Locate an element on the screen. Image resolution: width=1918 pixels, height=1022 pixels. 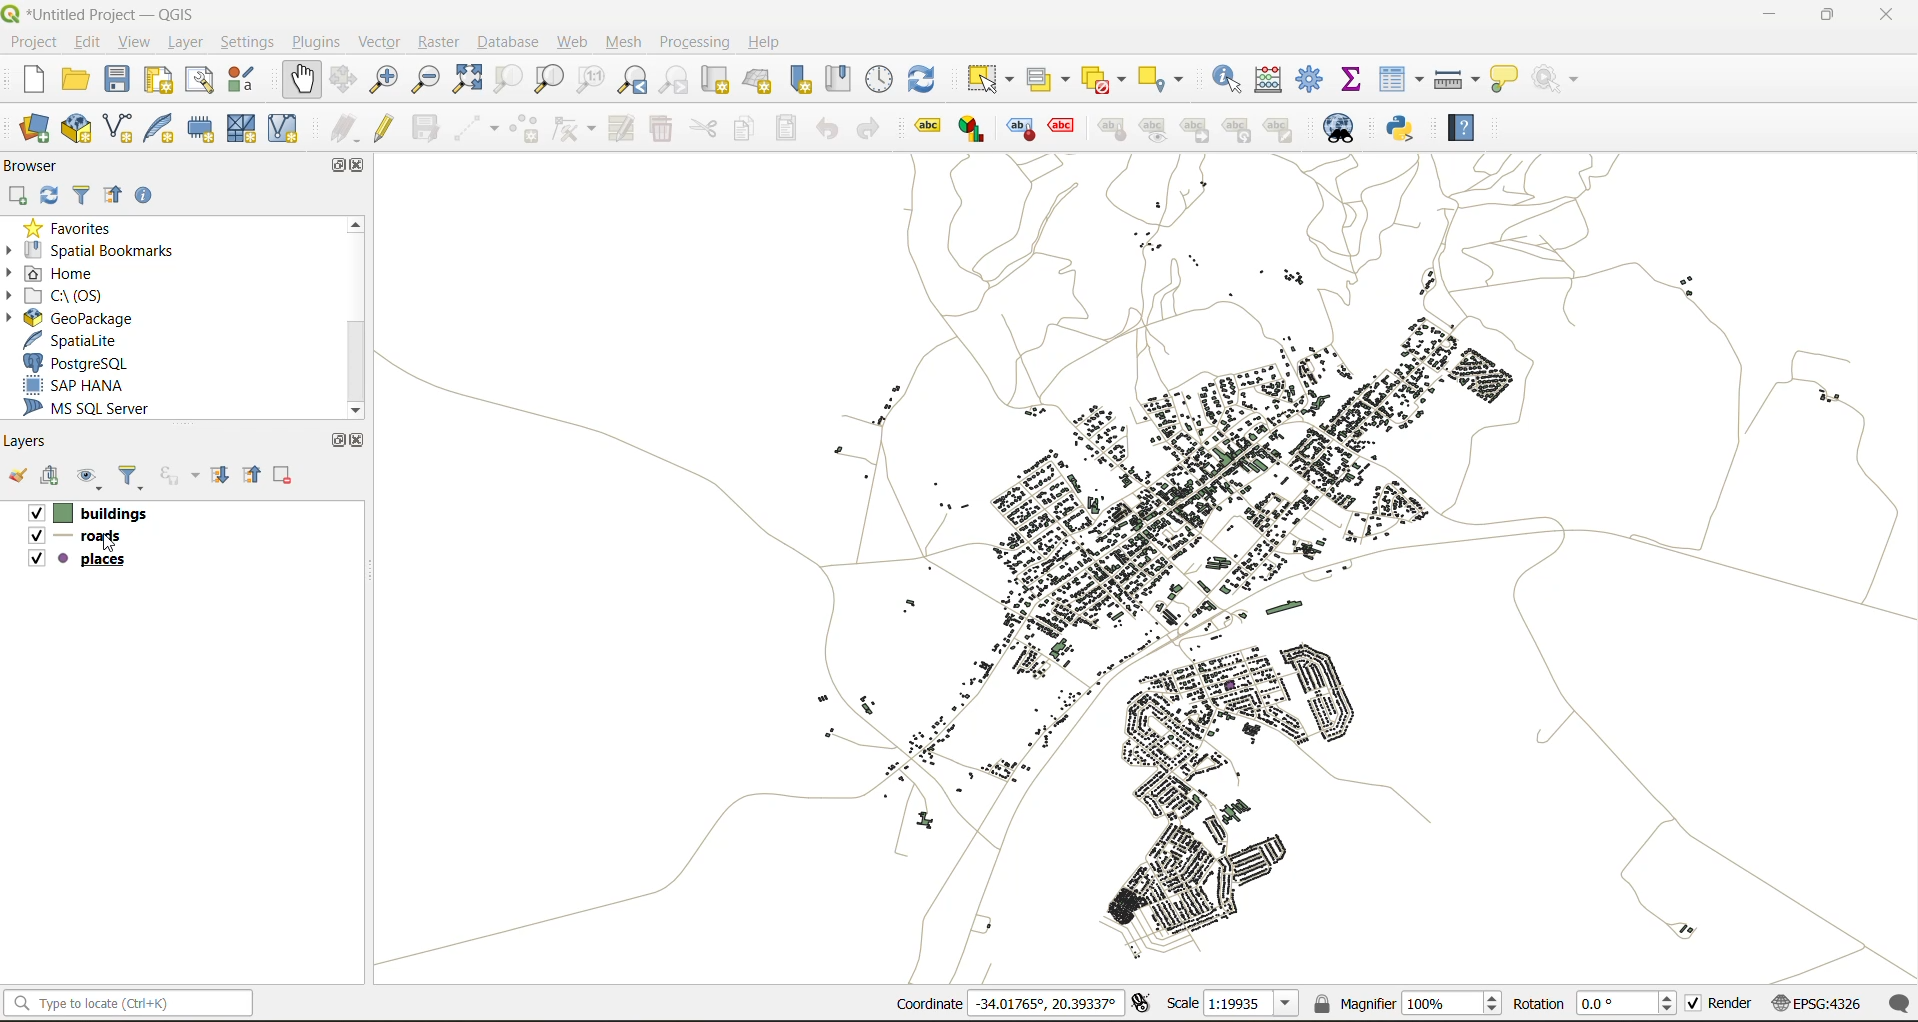
remove is located at coordinates (287, 475).